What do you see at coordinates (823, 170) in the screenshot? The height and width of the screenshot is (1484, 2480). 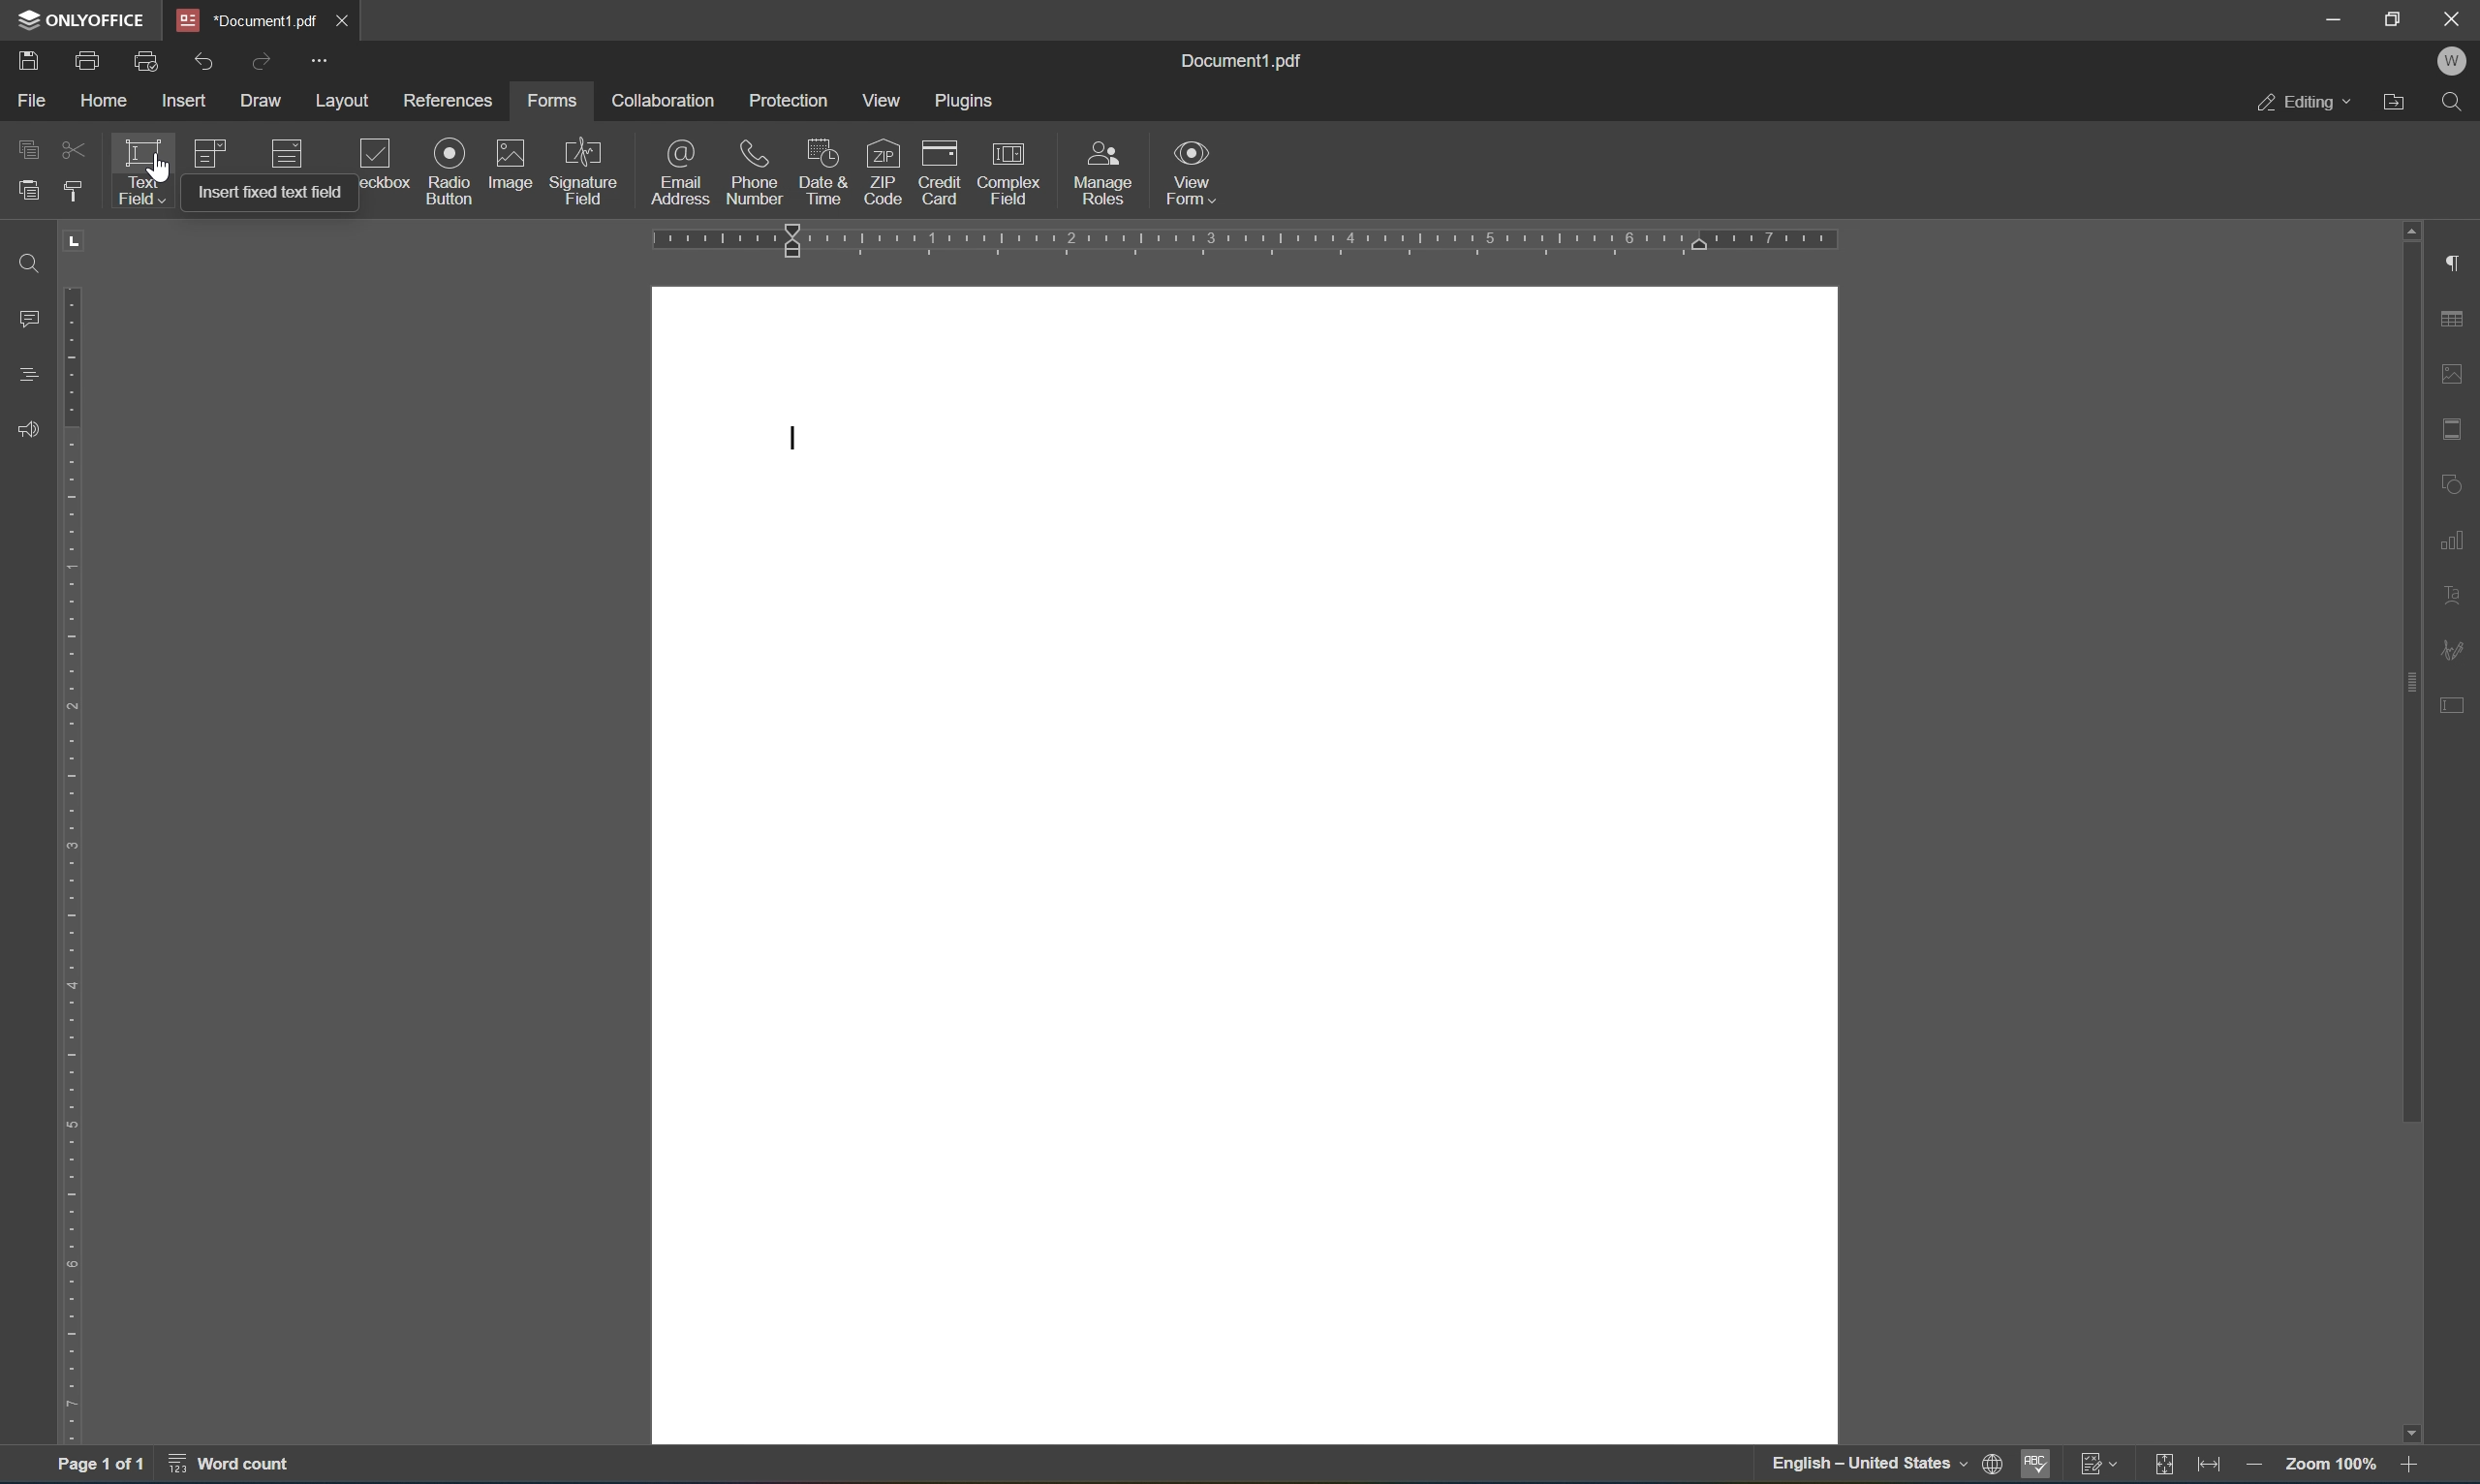 I see `date & time` at bounding box center [823, 170].